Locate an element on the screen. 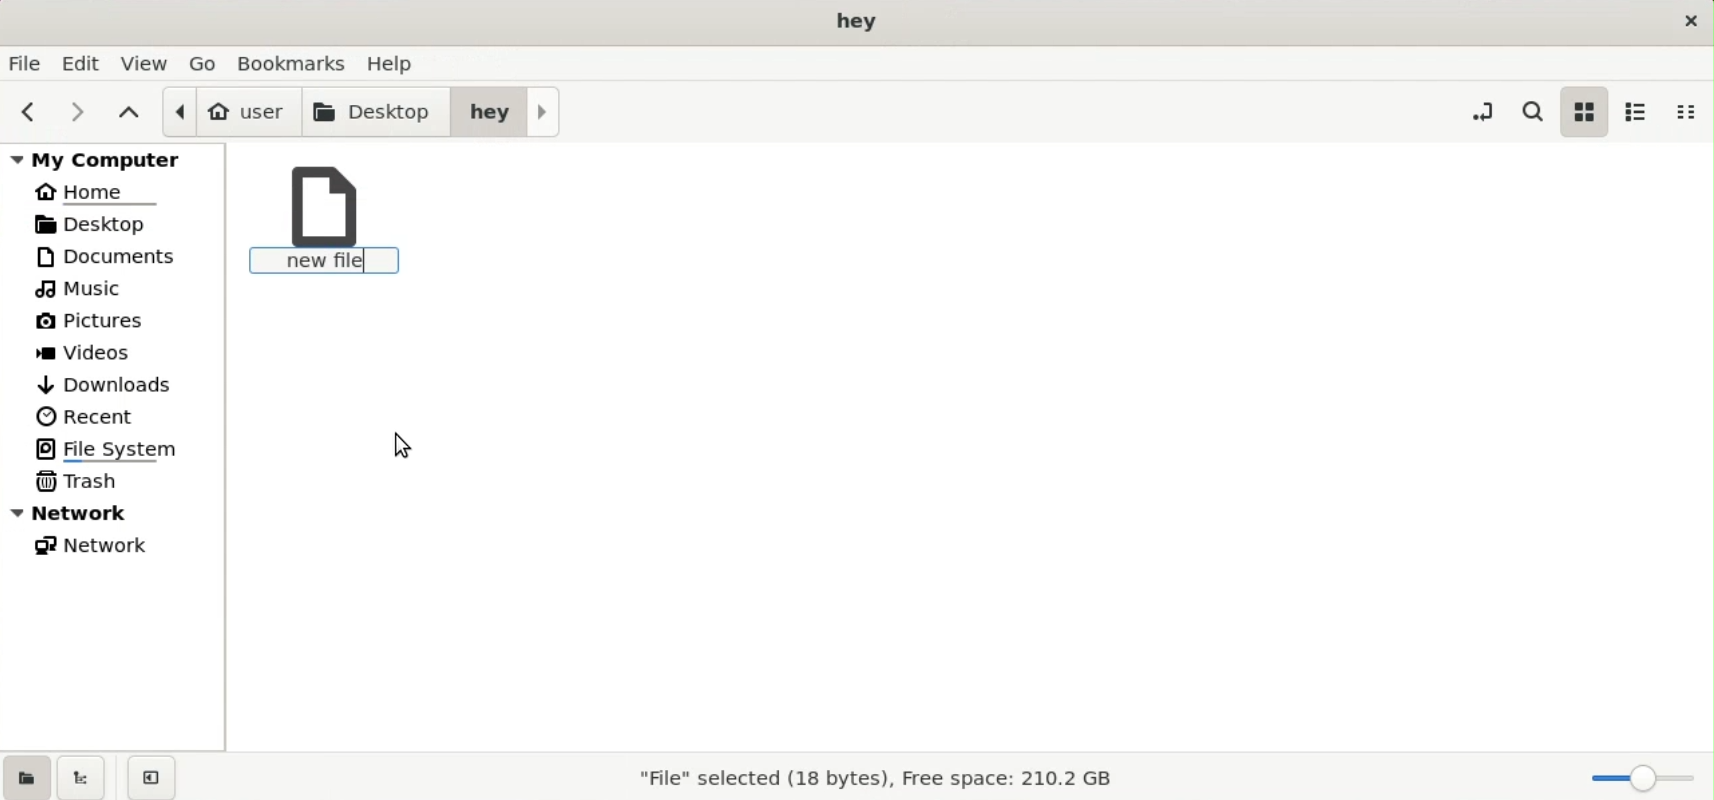  help is located at coordinates (396, 60).